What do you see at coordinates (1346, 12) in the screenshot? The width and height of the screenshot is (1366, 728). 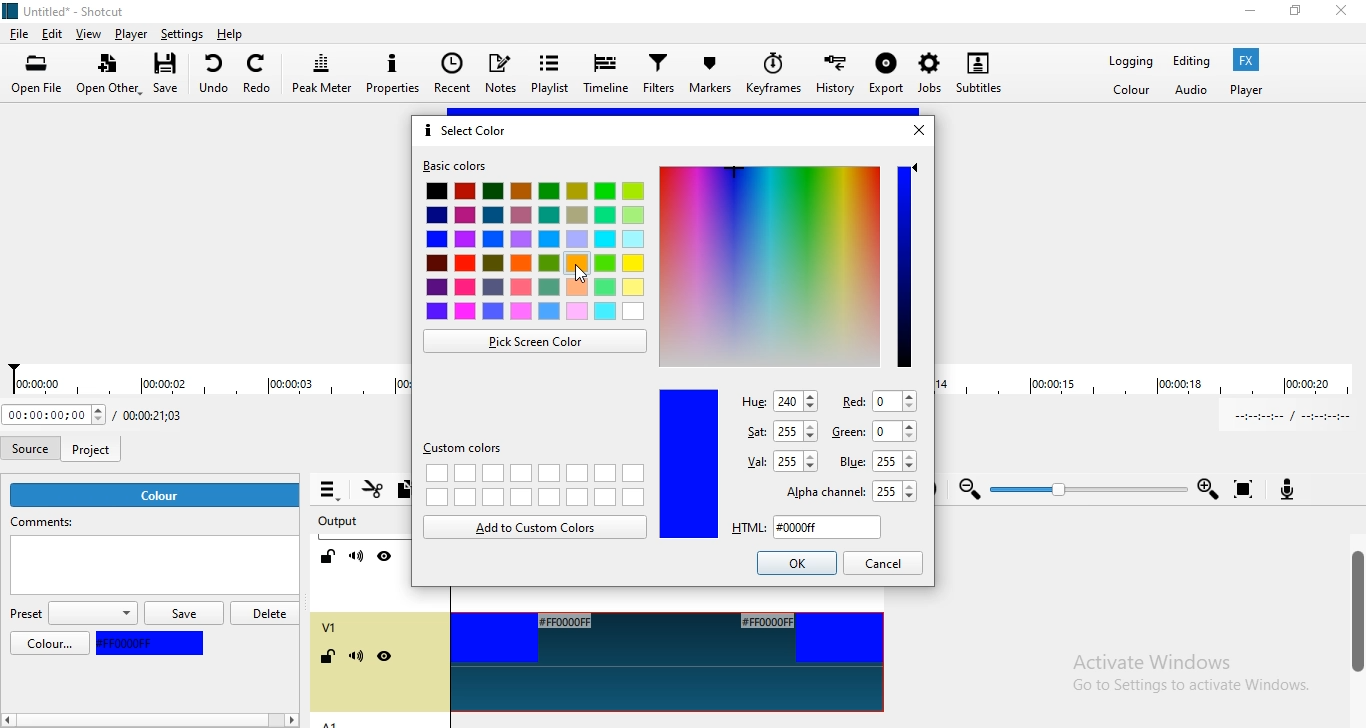 I see `close` at bounding box center [1346, 12].